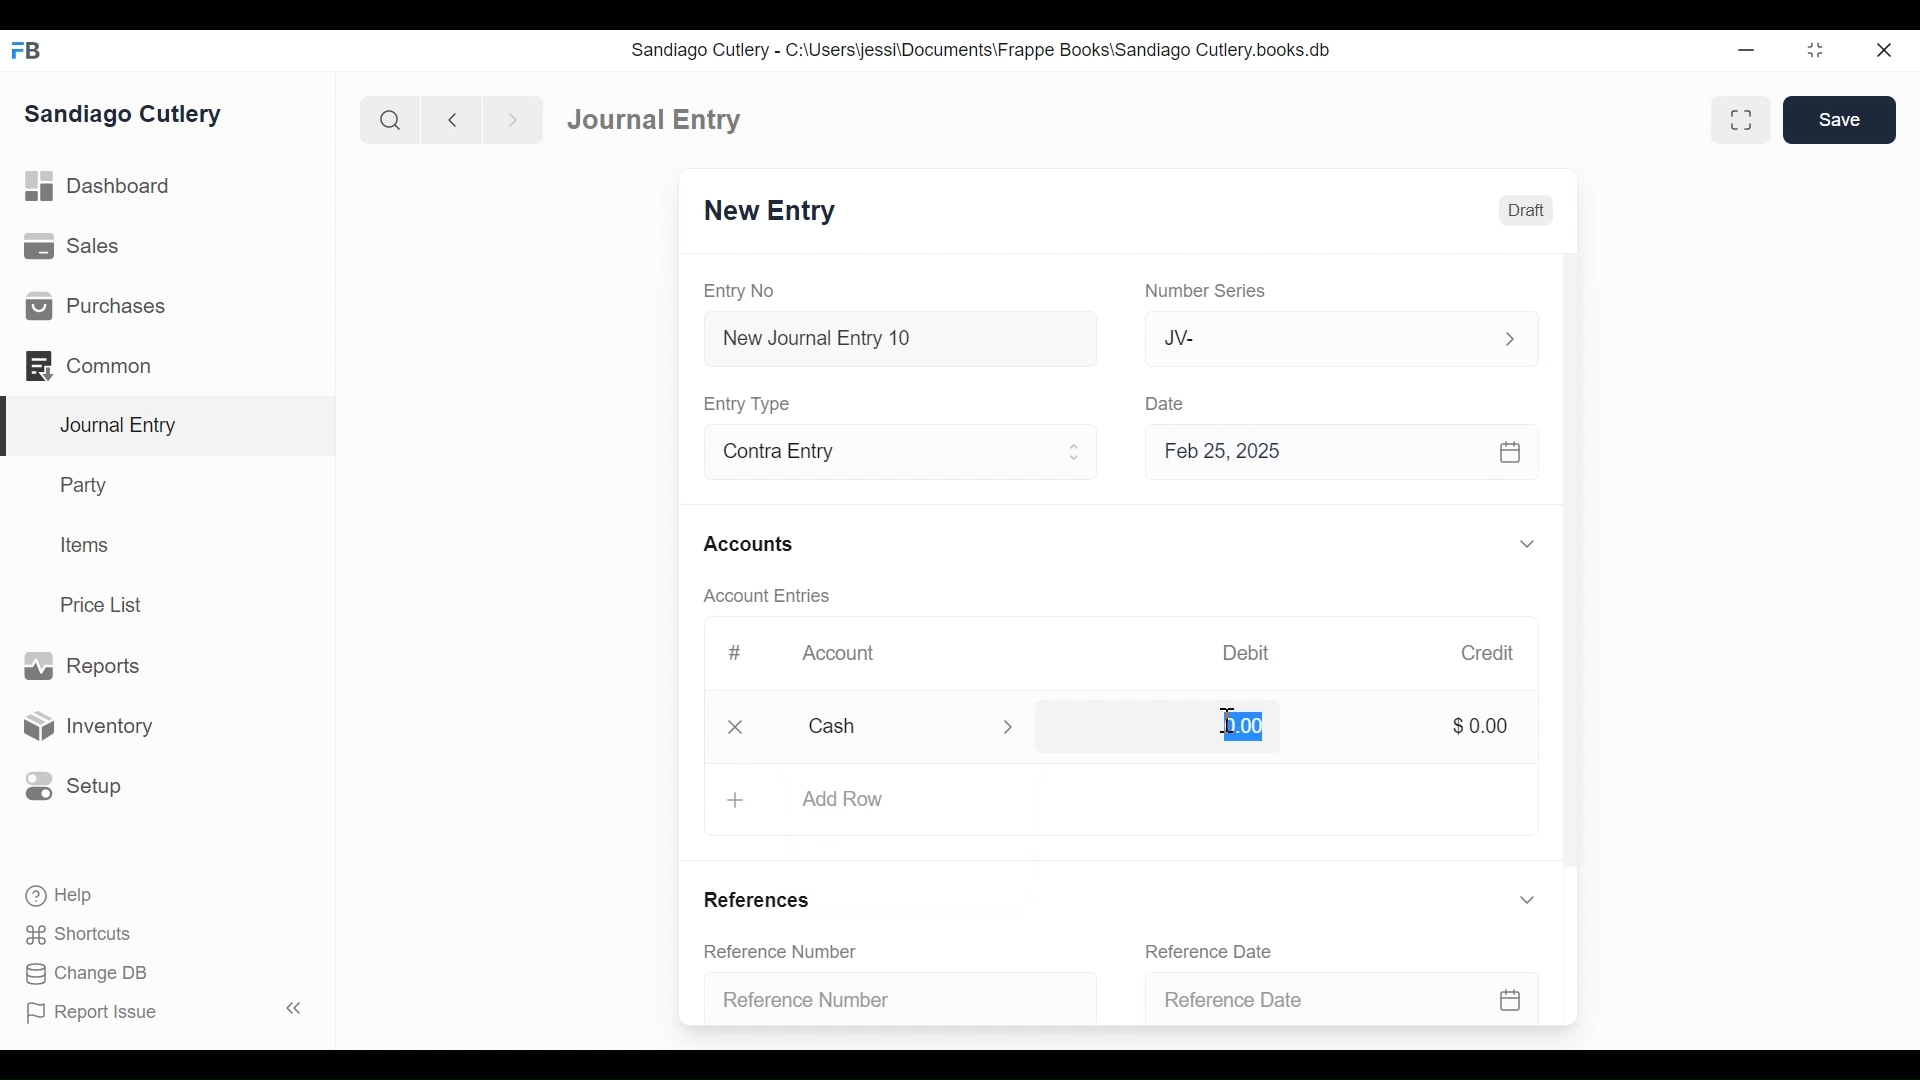 The width and height of the screenshot is (1920, 1080). Describe the element at coordinates (775, 213) in the screenshot. I see `New Entry` at that location.